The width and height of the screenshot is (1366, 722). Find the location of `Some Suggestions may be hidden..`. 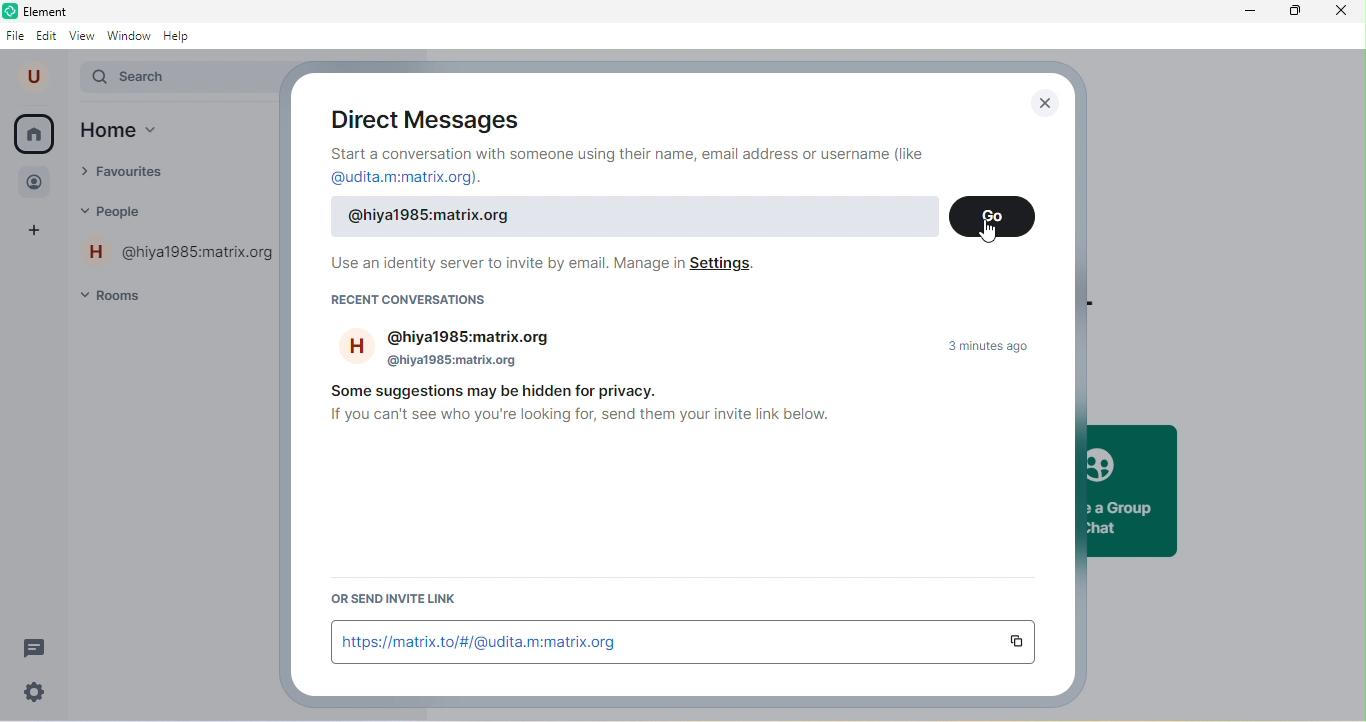

Some Suggestions may be hidden.. is located at coordinates (511, 391).